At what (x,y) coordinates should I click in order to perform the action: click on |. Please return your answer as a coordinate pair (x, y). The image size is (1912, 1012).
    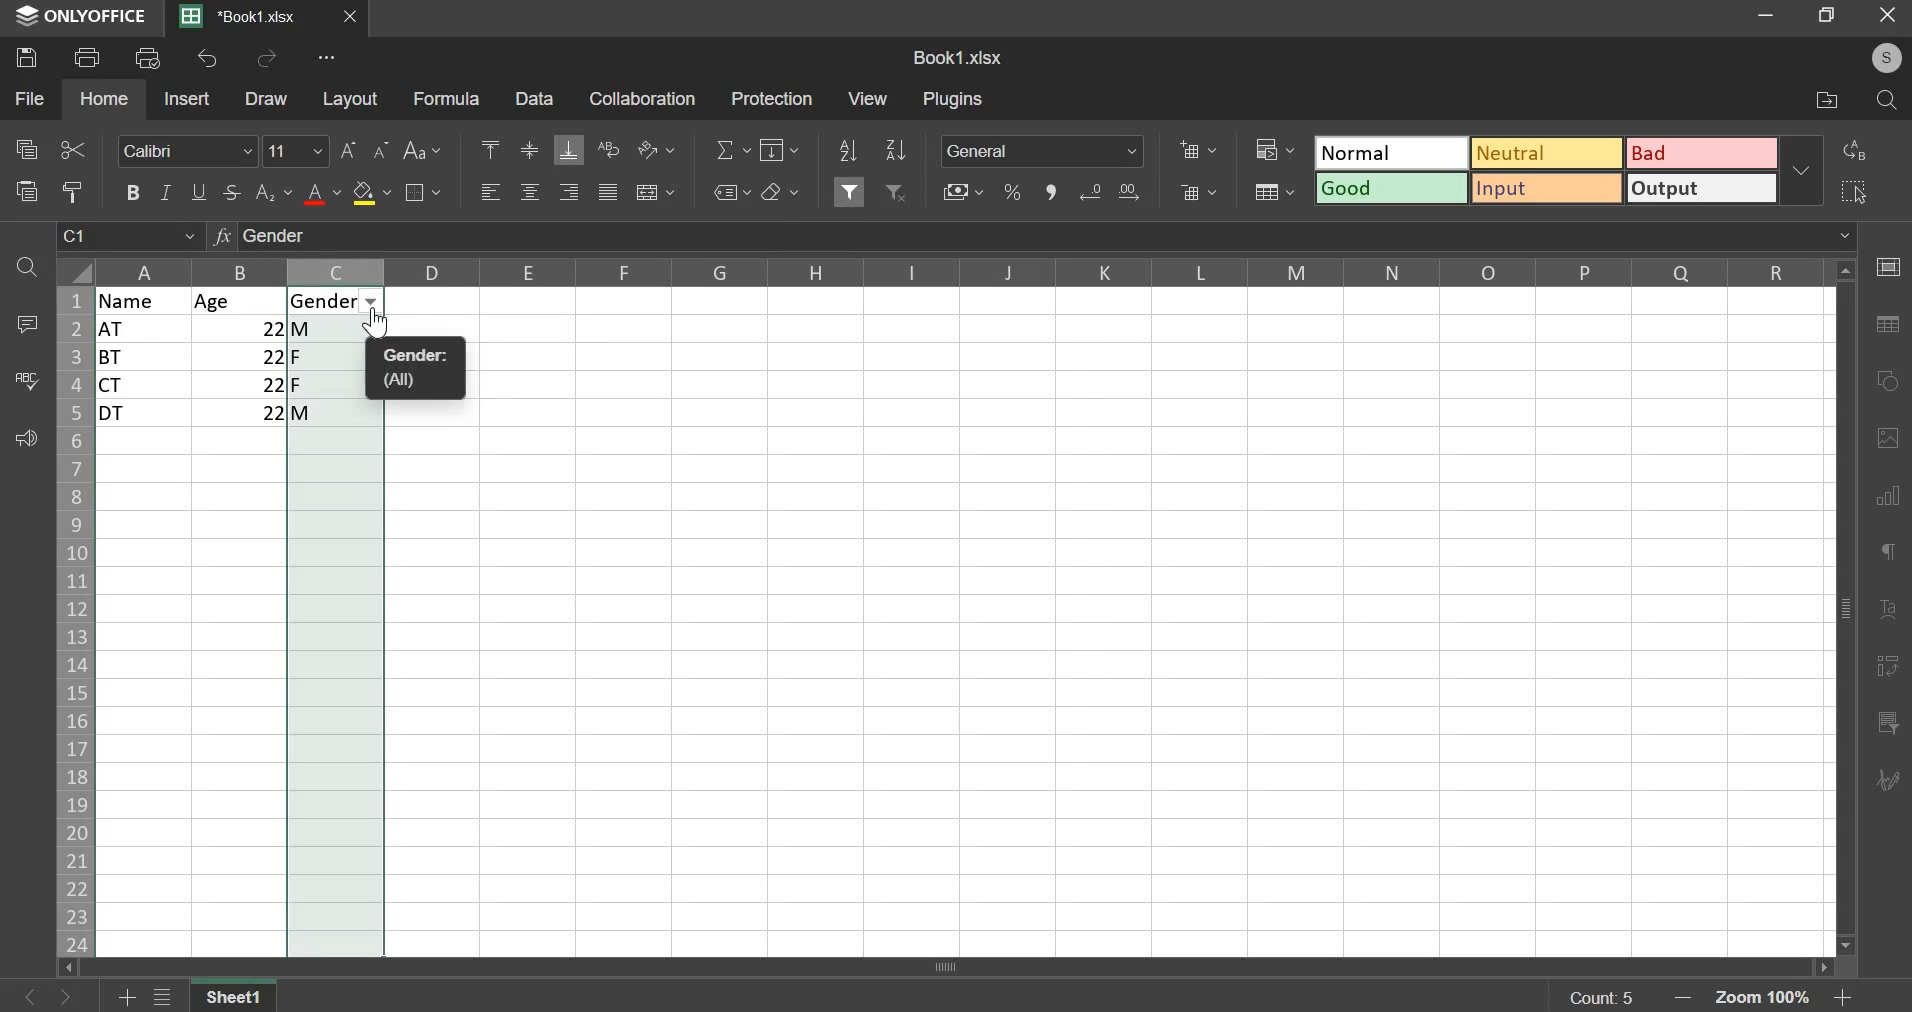
    Looking at the image, I should click on (243, 413).